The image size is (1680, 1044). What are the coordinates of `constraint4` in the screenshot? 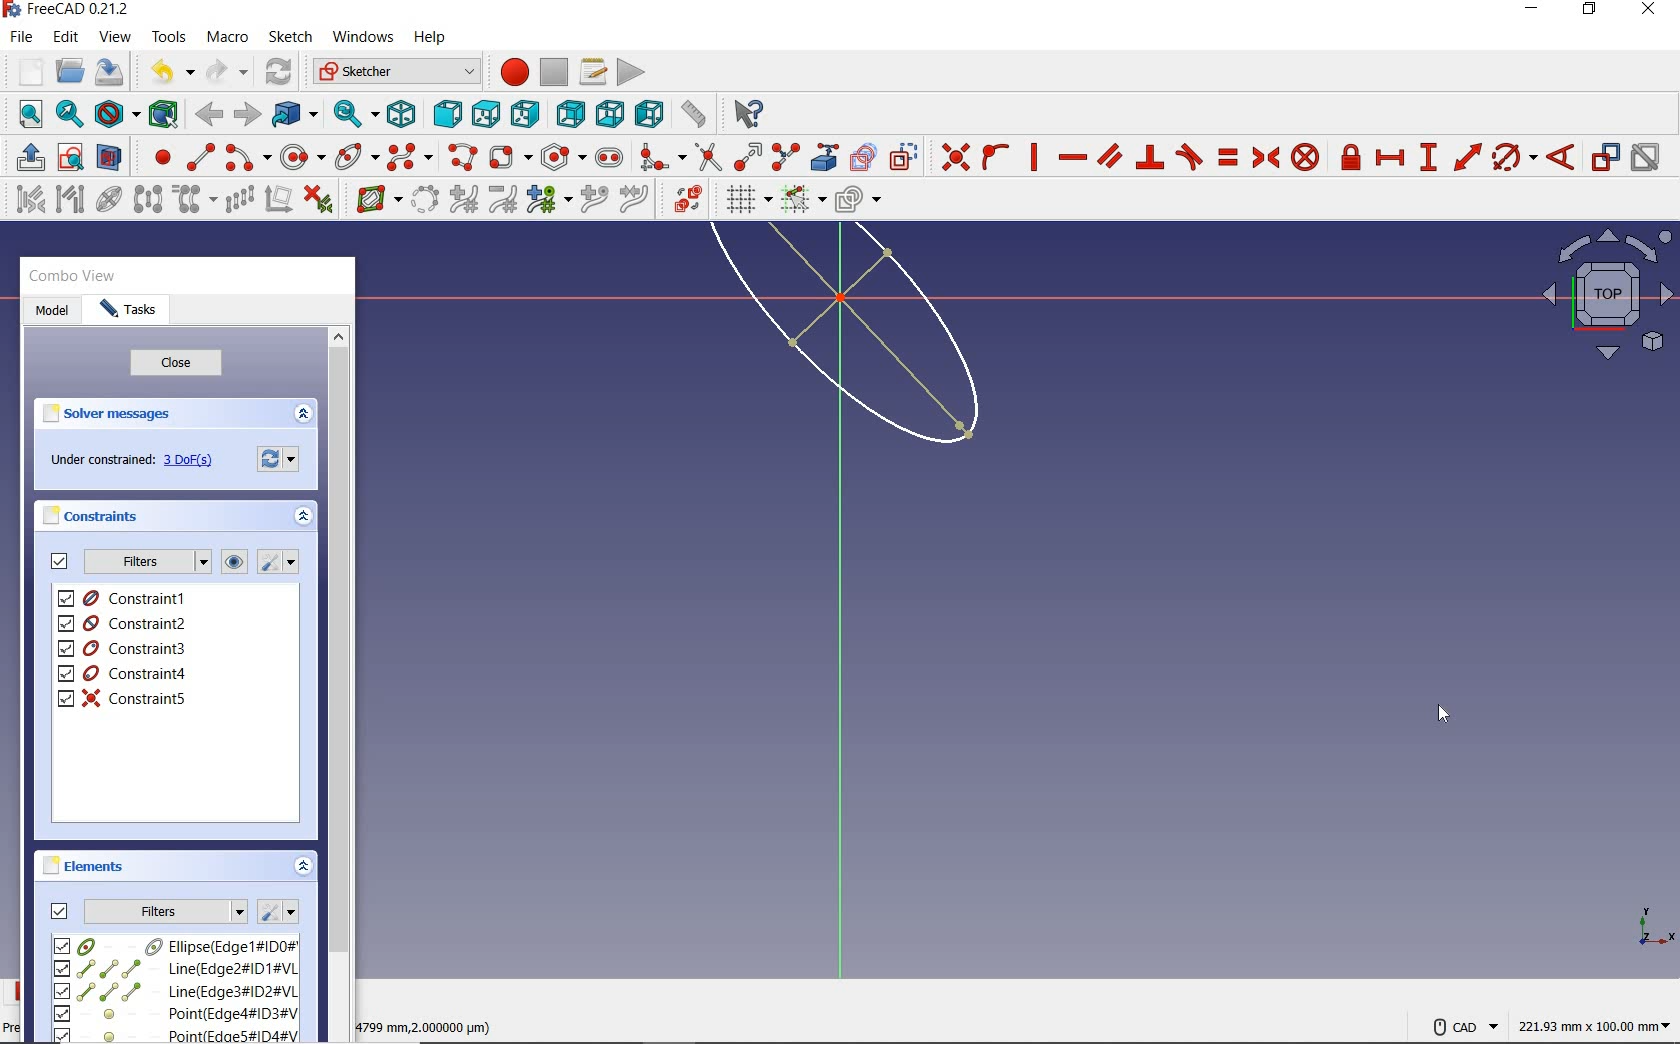 It's located at (123, 674).